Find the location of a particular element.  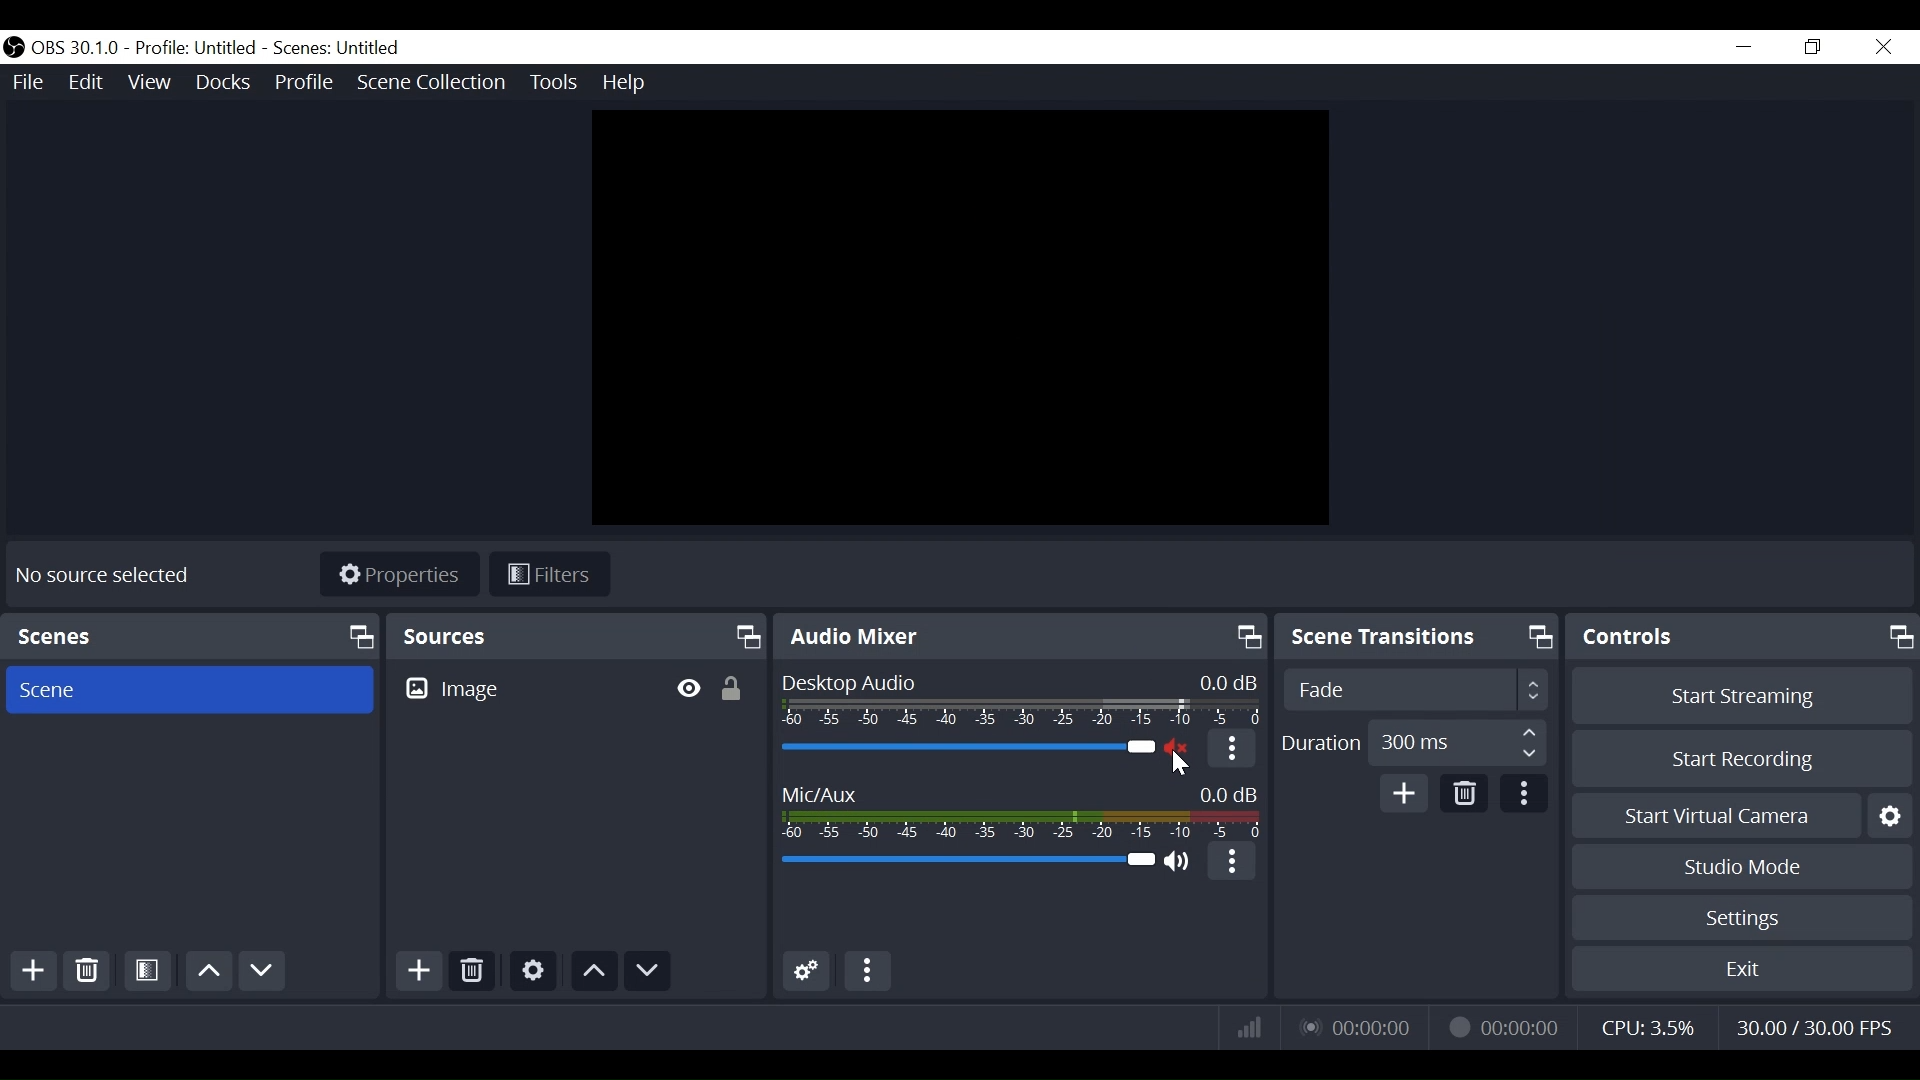

Bitrate is located at coordinates (1249, 1030).